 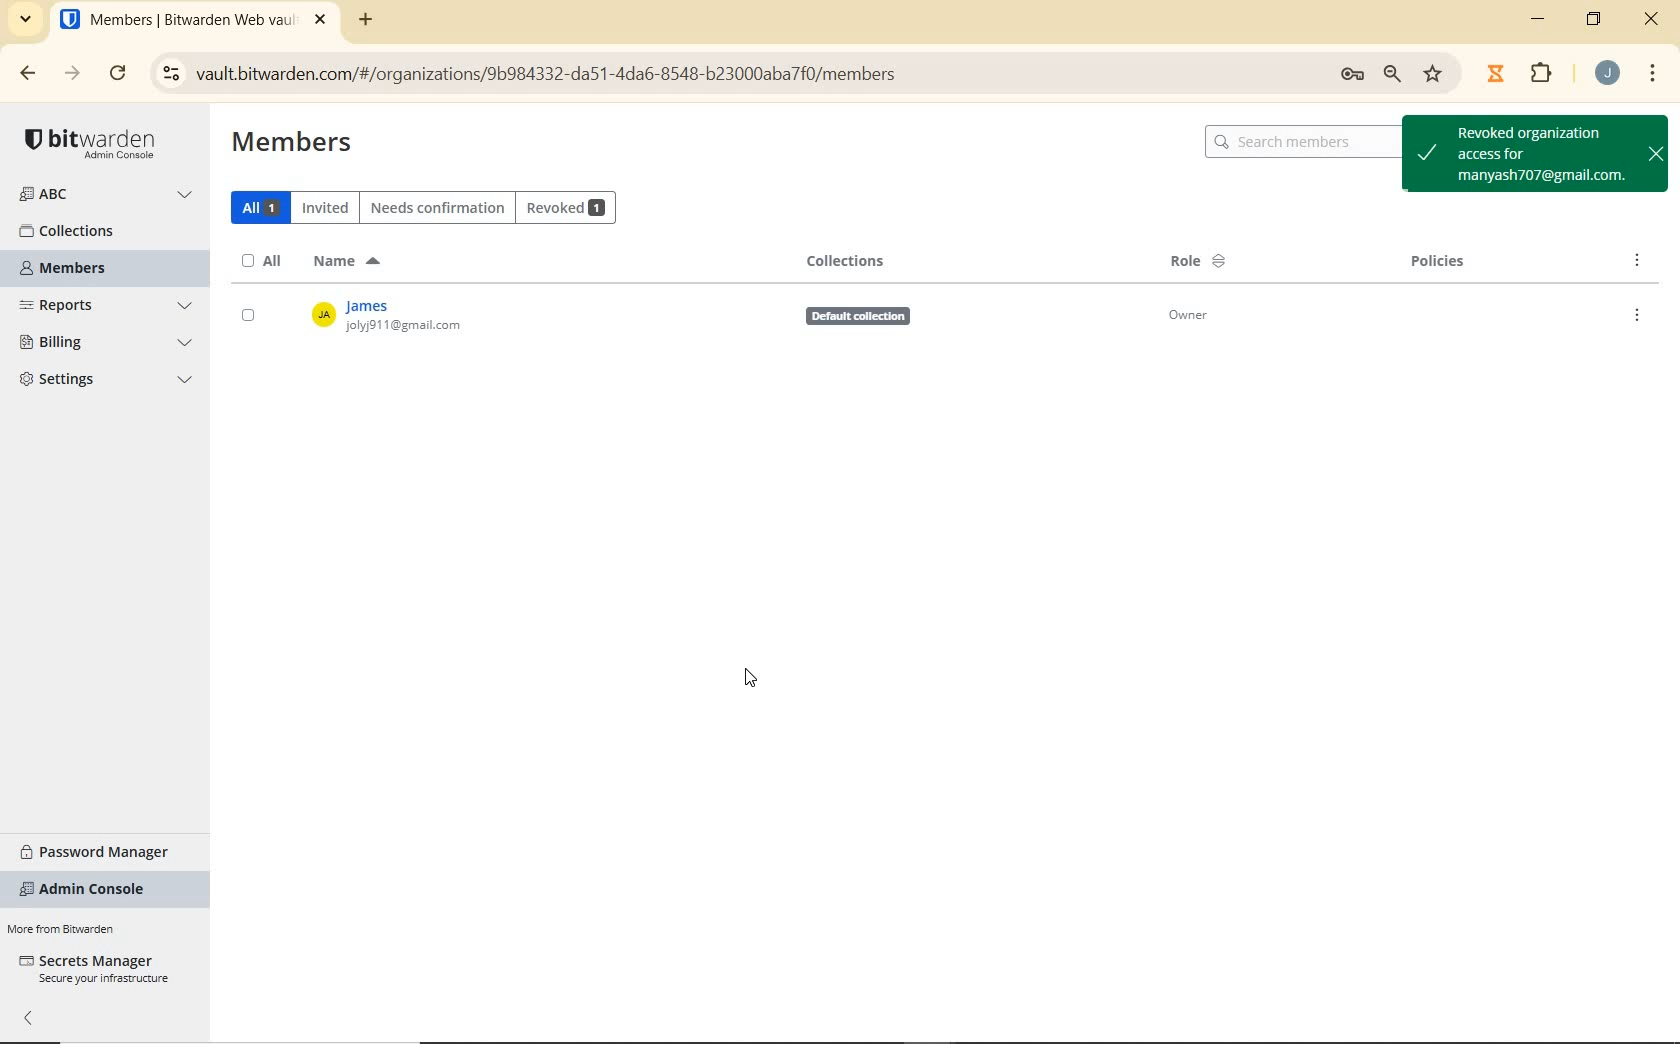 I want to click on SECRETS MANAGER, so click(x=93, y=969).